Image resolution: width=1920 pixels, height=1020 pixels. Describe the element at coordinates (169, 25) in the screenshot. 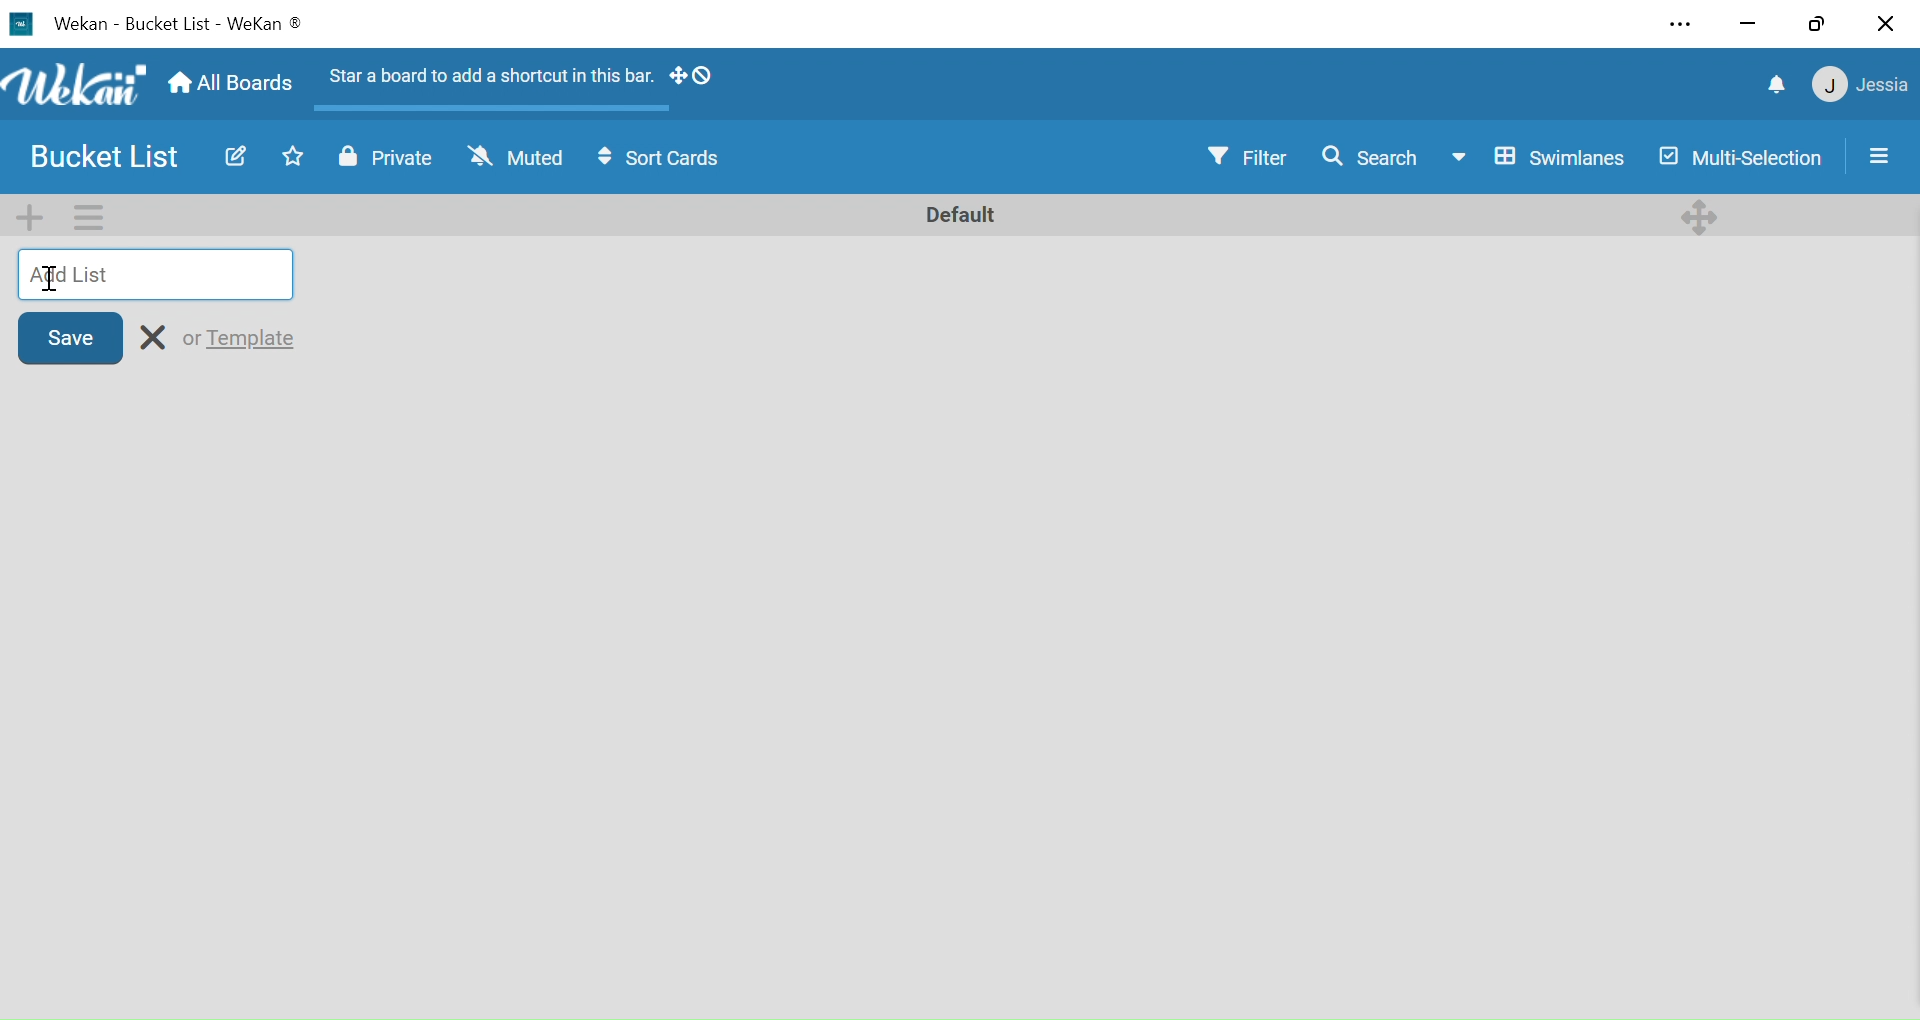

I see `Board name` at that location.